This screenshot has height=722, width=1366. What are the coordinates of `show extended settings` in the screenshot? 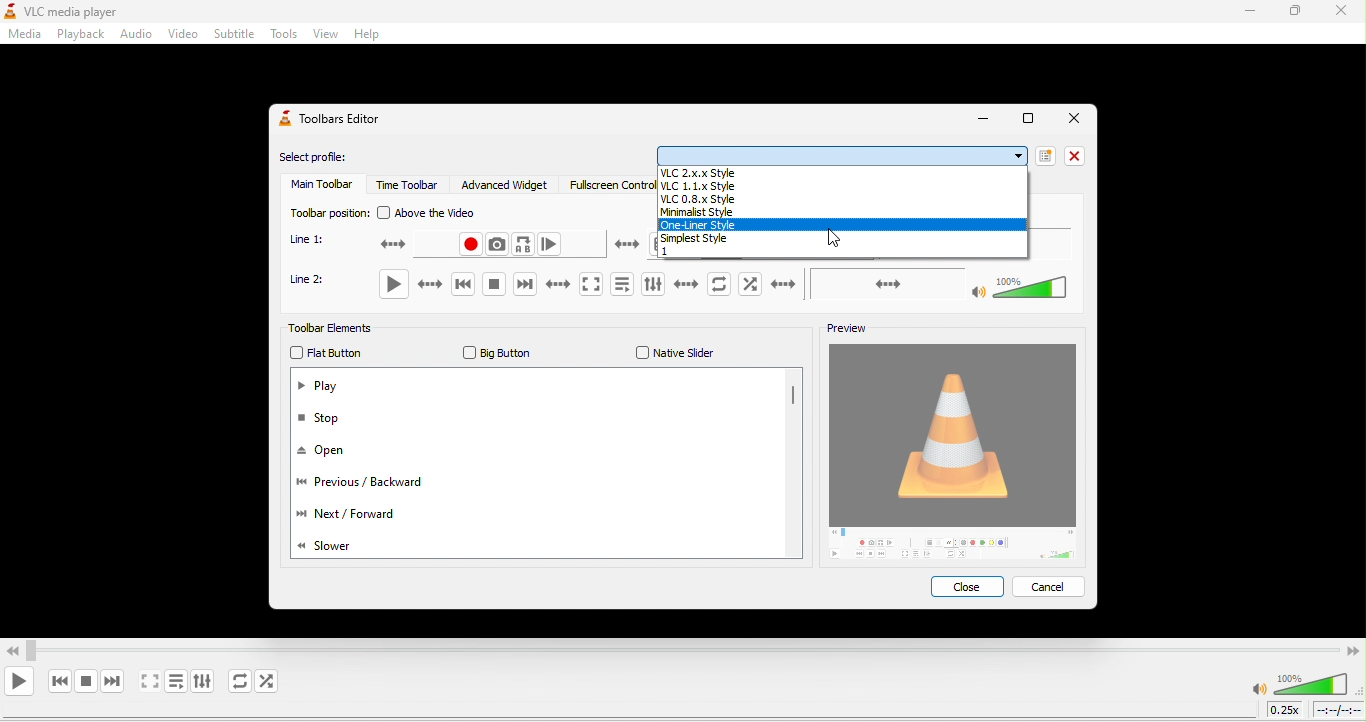 It's located at (669, 282).